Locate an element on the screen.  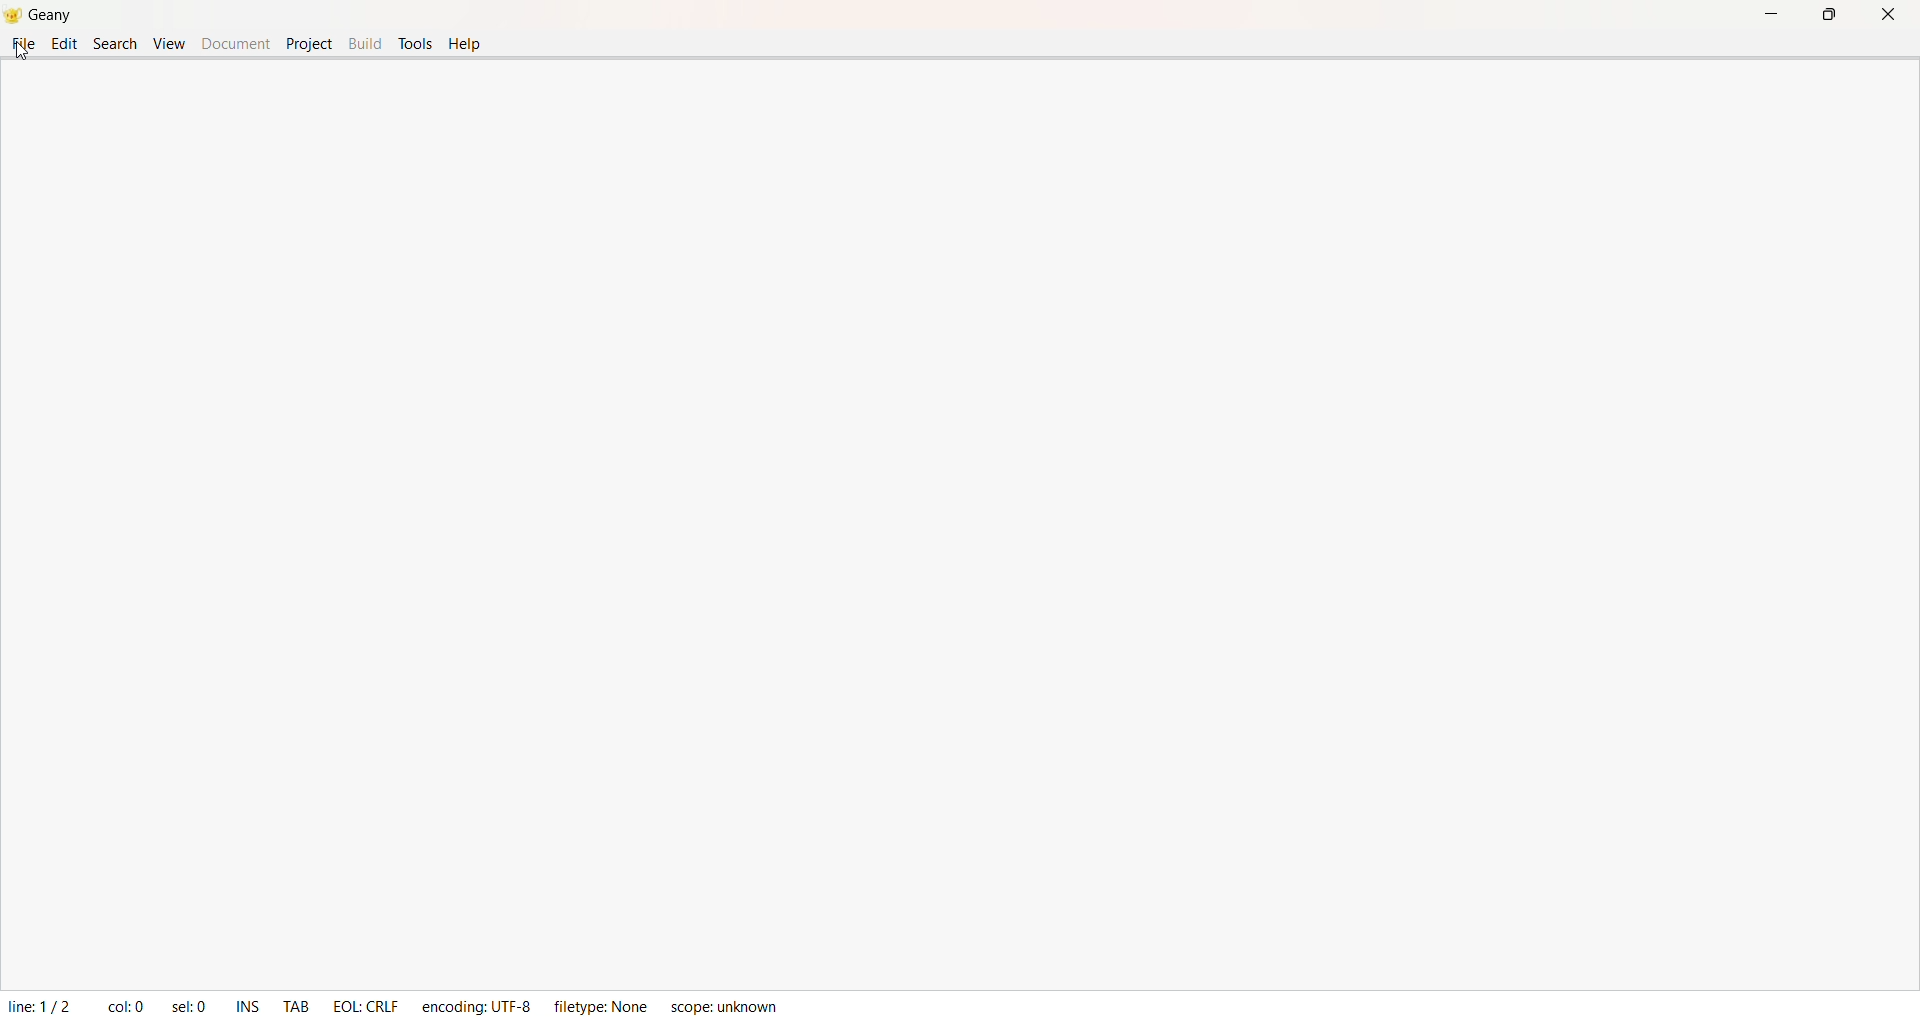
Document is located at coordinates (236, 46).